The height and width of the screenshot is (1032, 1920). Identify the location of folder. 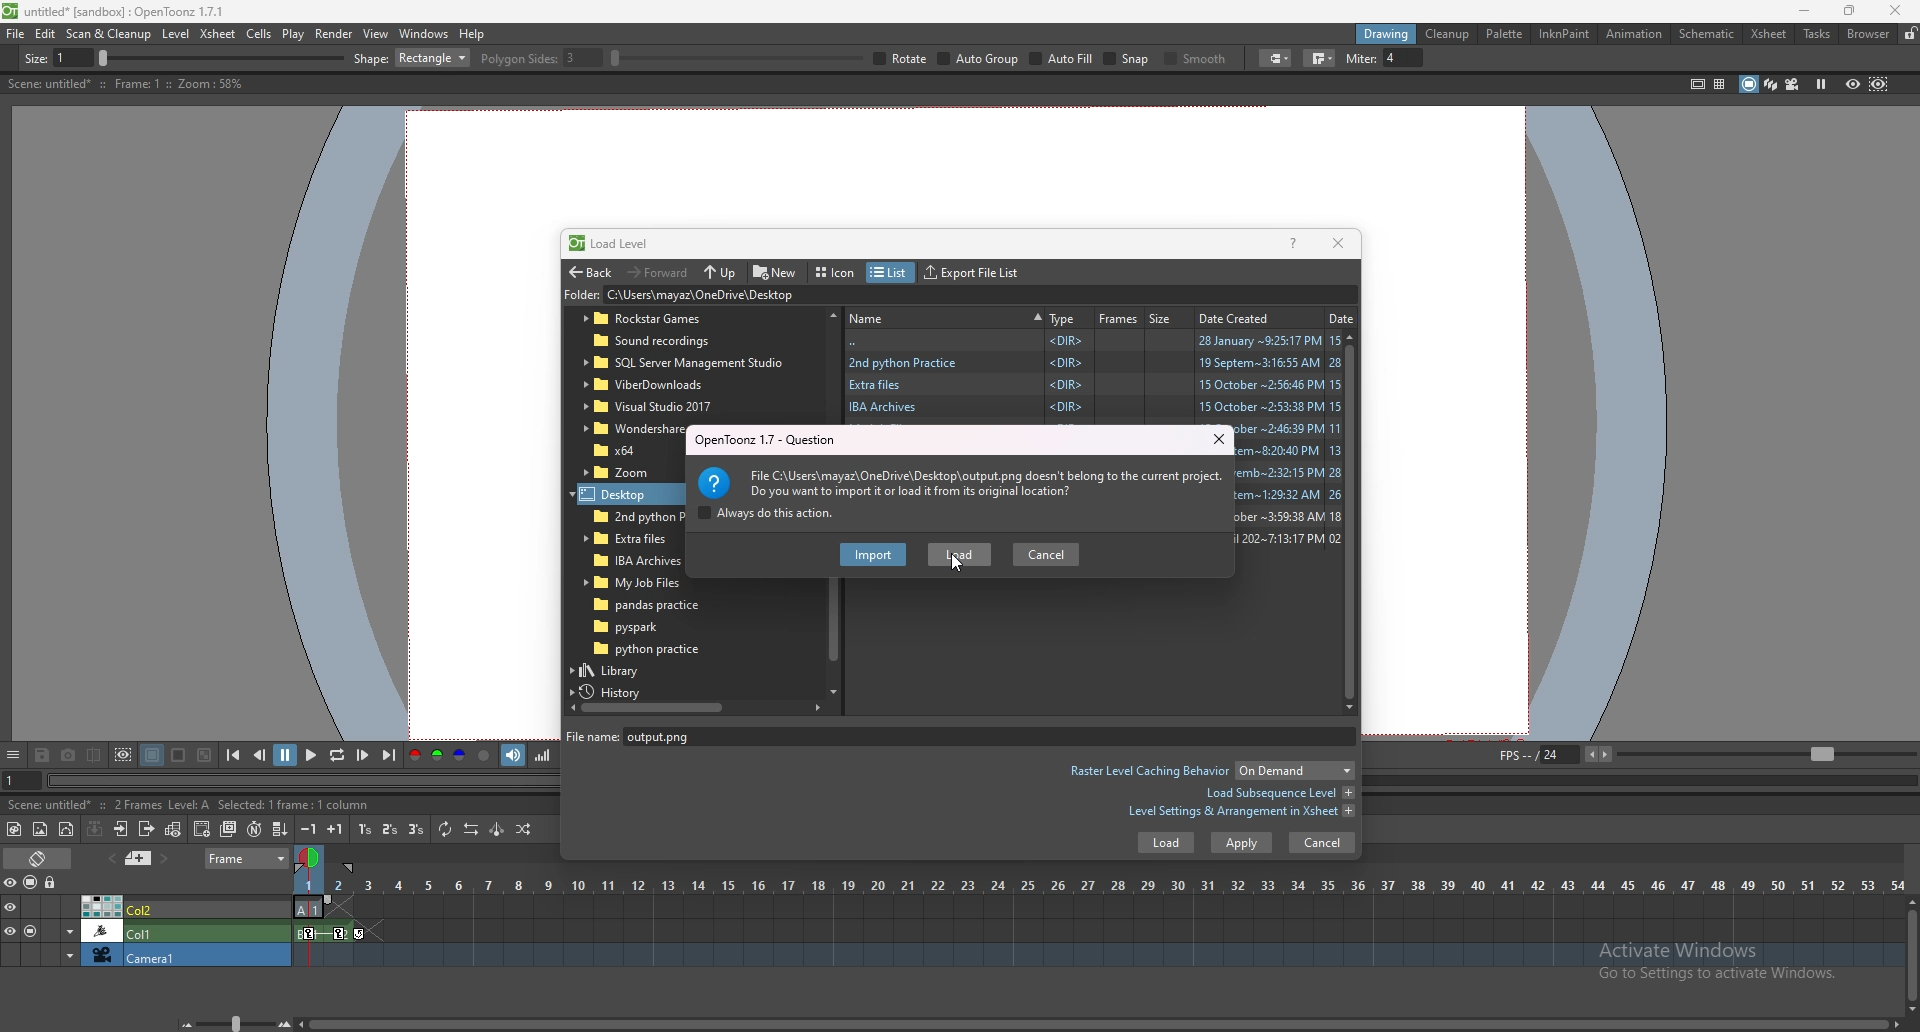
(625, 472).